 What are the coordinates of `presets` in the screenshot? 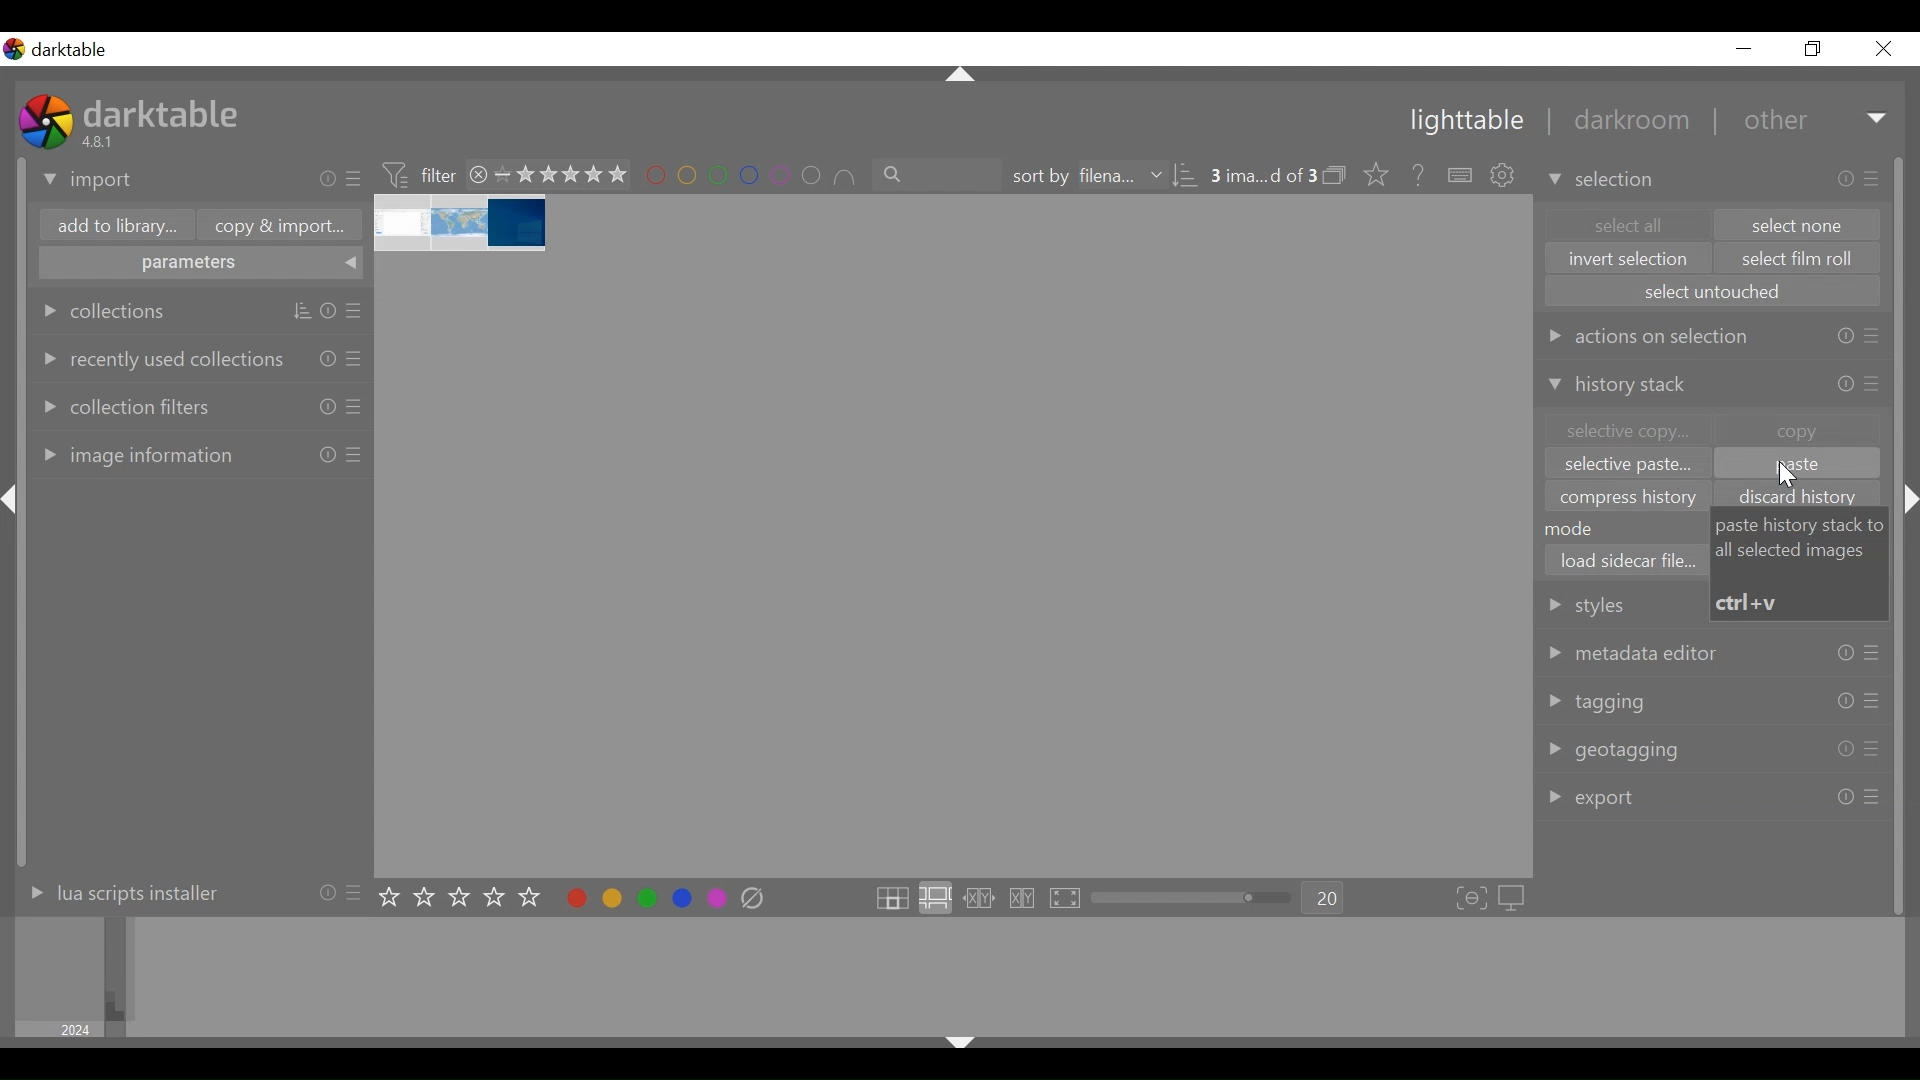 It's located at (356, 406).